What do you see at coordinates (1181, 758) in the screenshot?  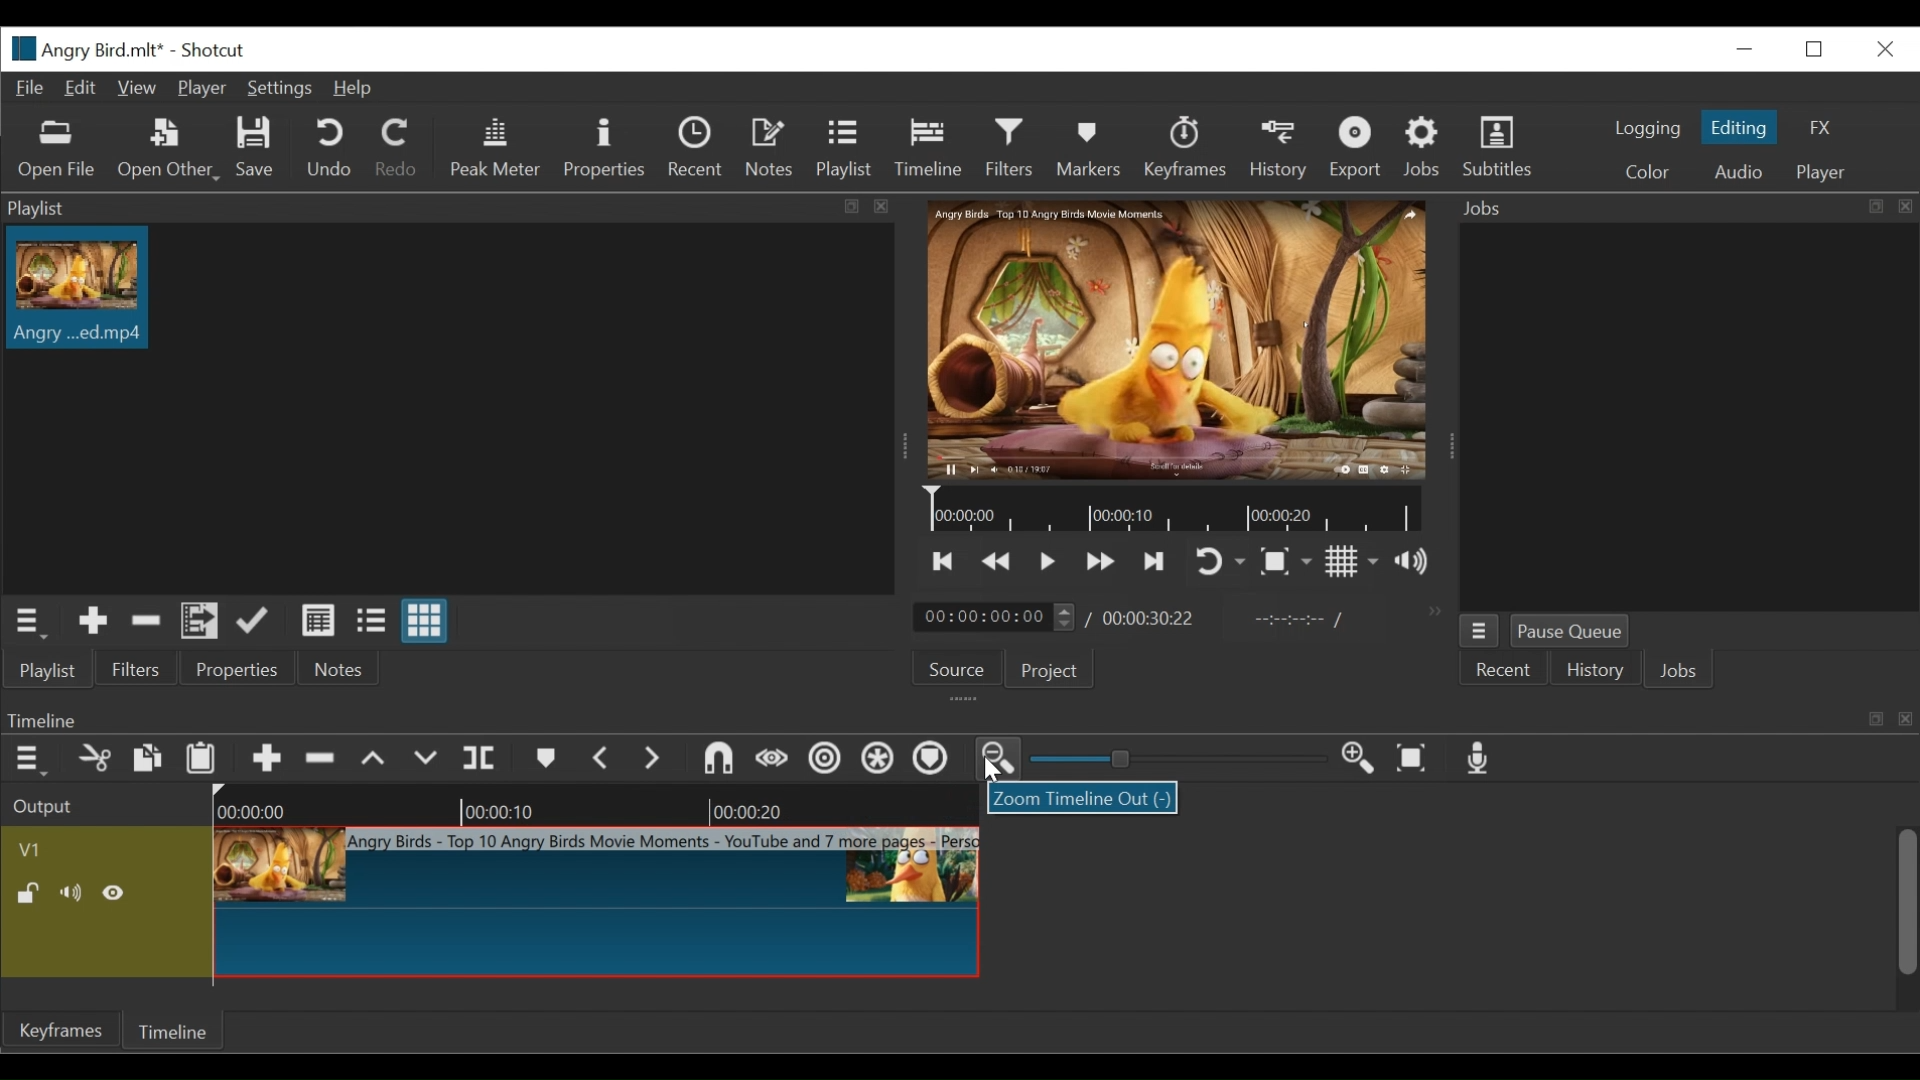 I see `Zoom slider` at bounding box center [1181, 758].